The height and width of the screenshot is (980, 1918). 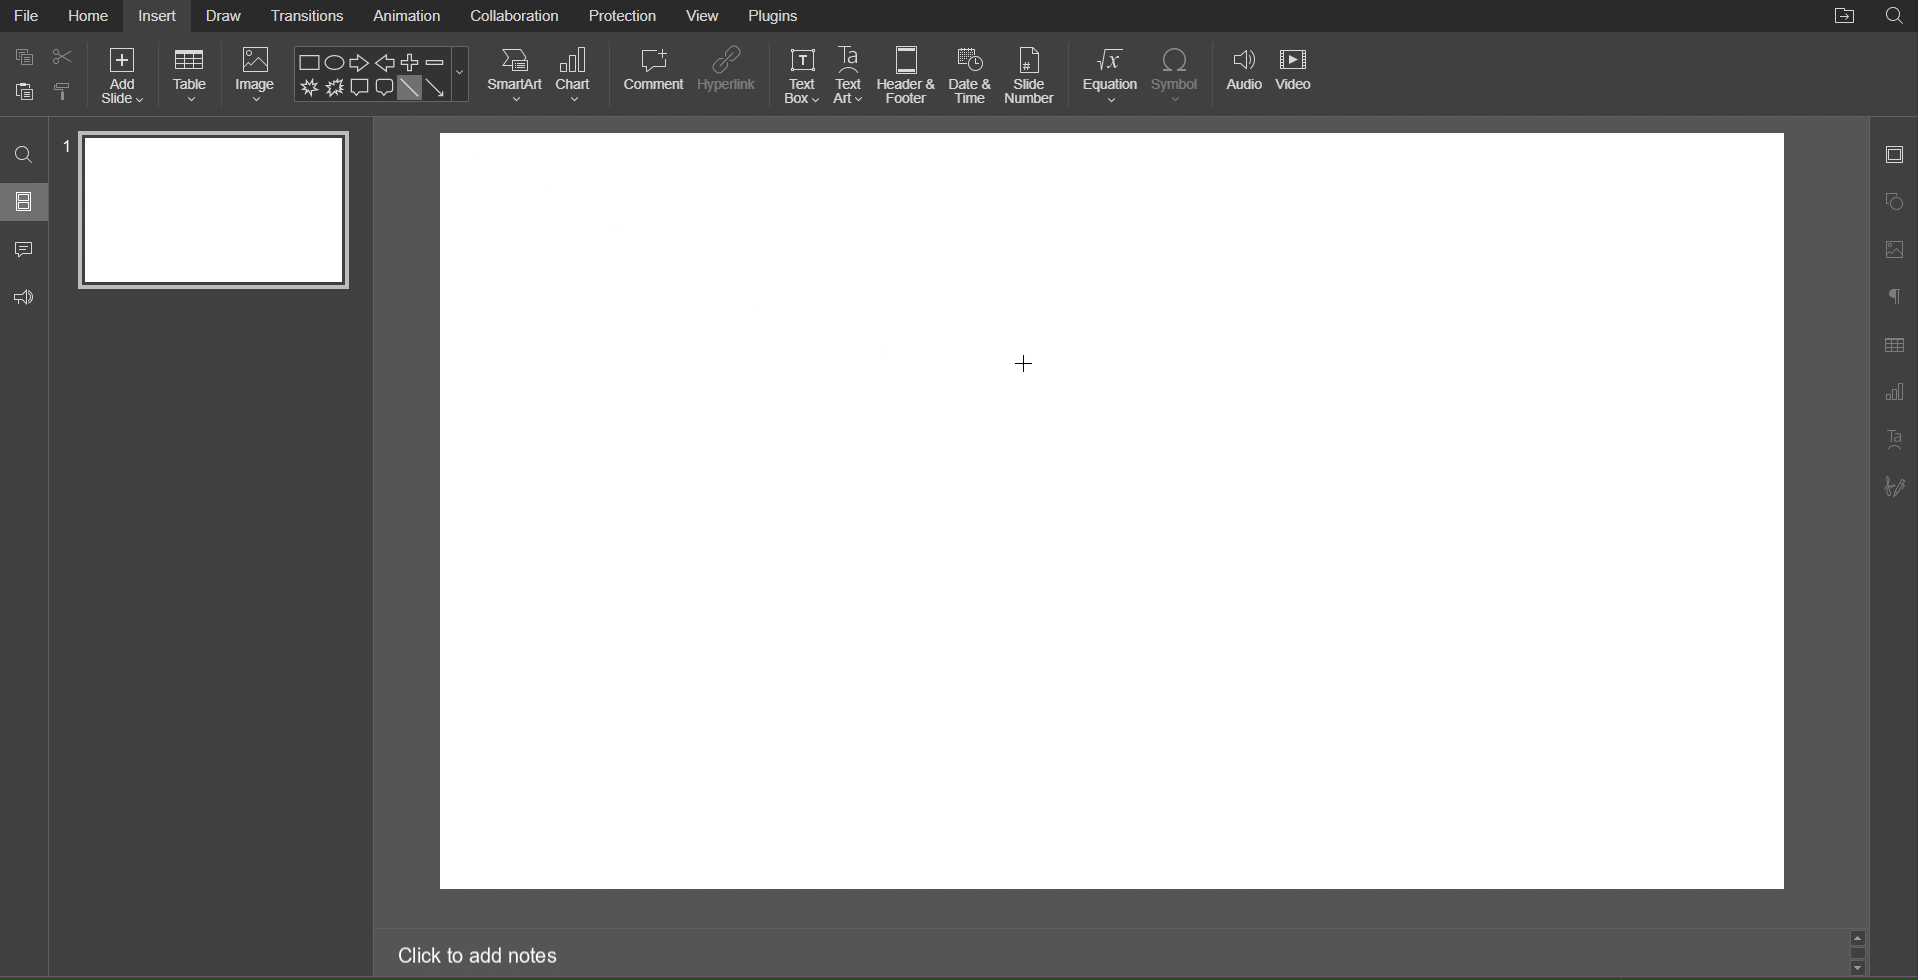 What do you see at coordinates (727, 76) in the screenshot?
I see `Hyperlink` at bounding box center [727, 76].